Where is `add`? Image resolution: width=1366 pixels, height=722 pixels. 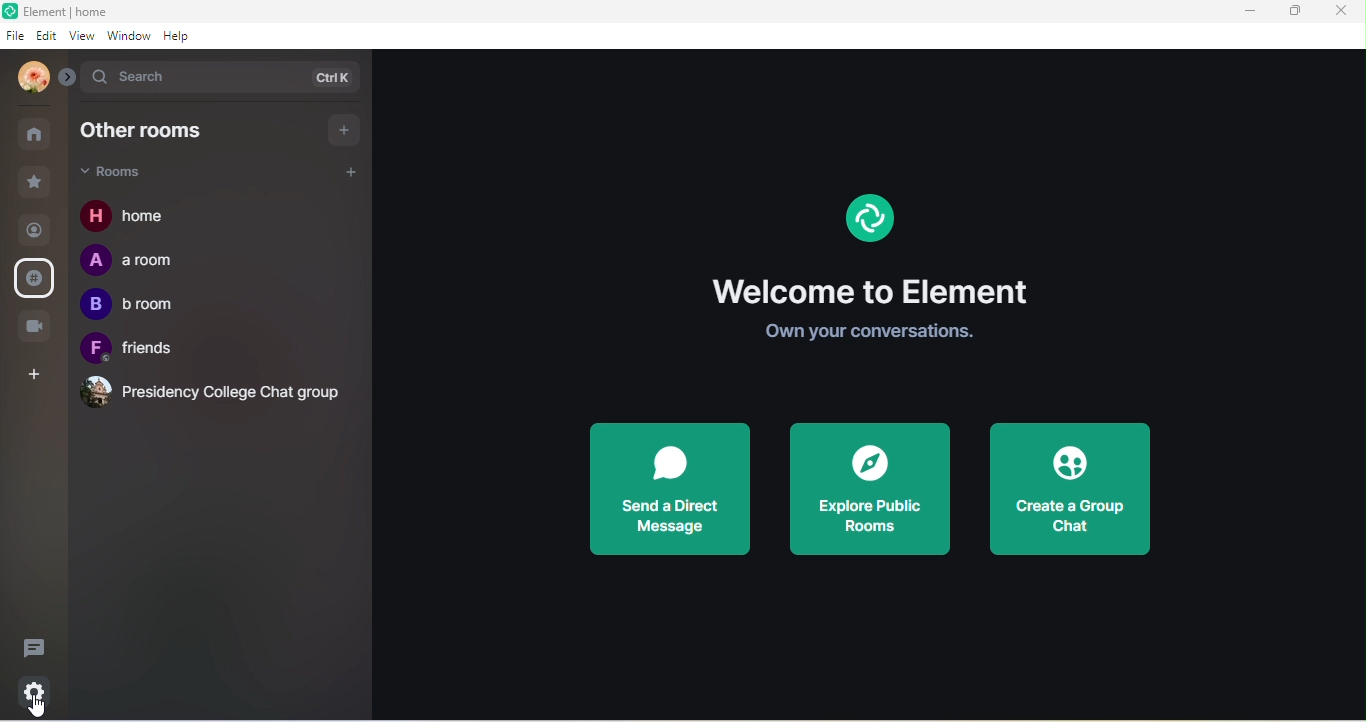 add is located at coordinates (345, 128).